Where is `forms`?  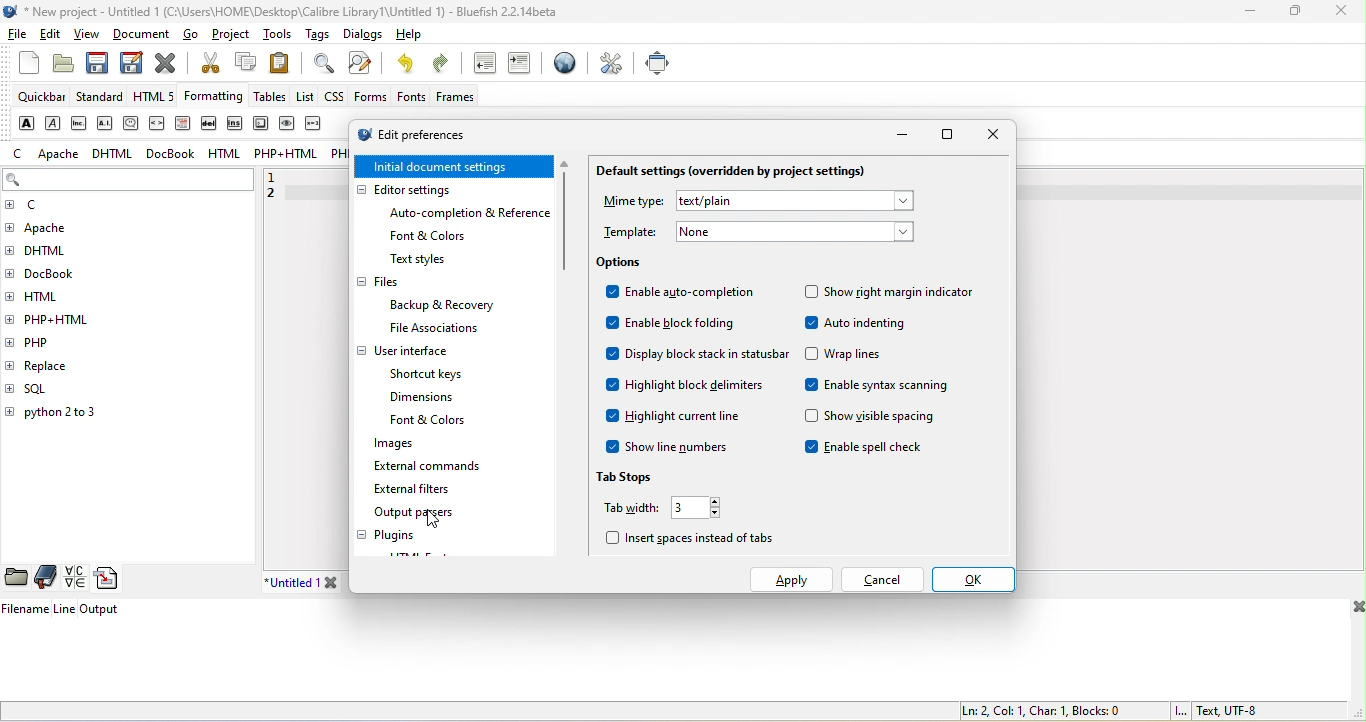
forms is located at coordinates (370, 96).